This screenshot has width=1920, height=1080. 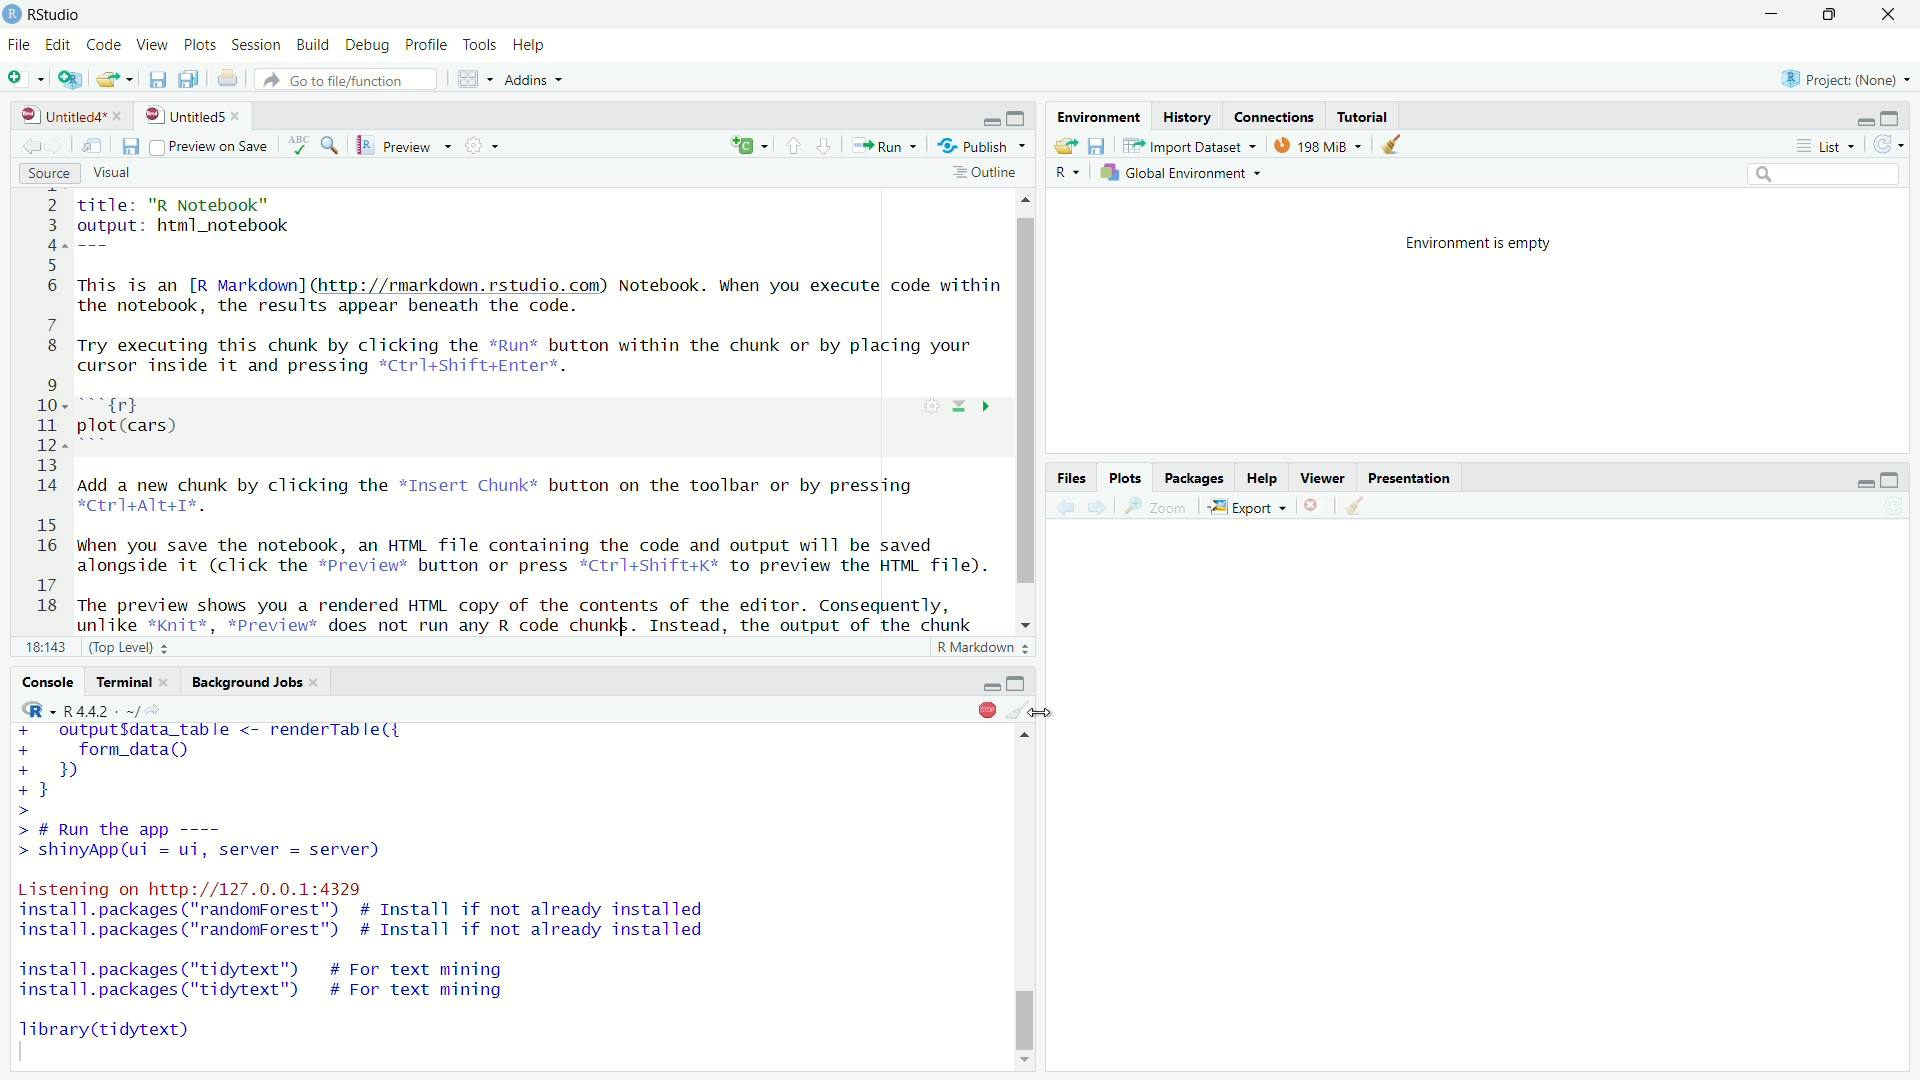 What do you see at coordinates (42, 410) in the screenshot?
I see `2 3 4 5 6 7 8 9 10 11 12 13 14 15 16 17 18` at bounding box center [42, 410].